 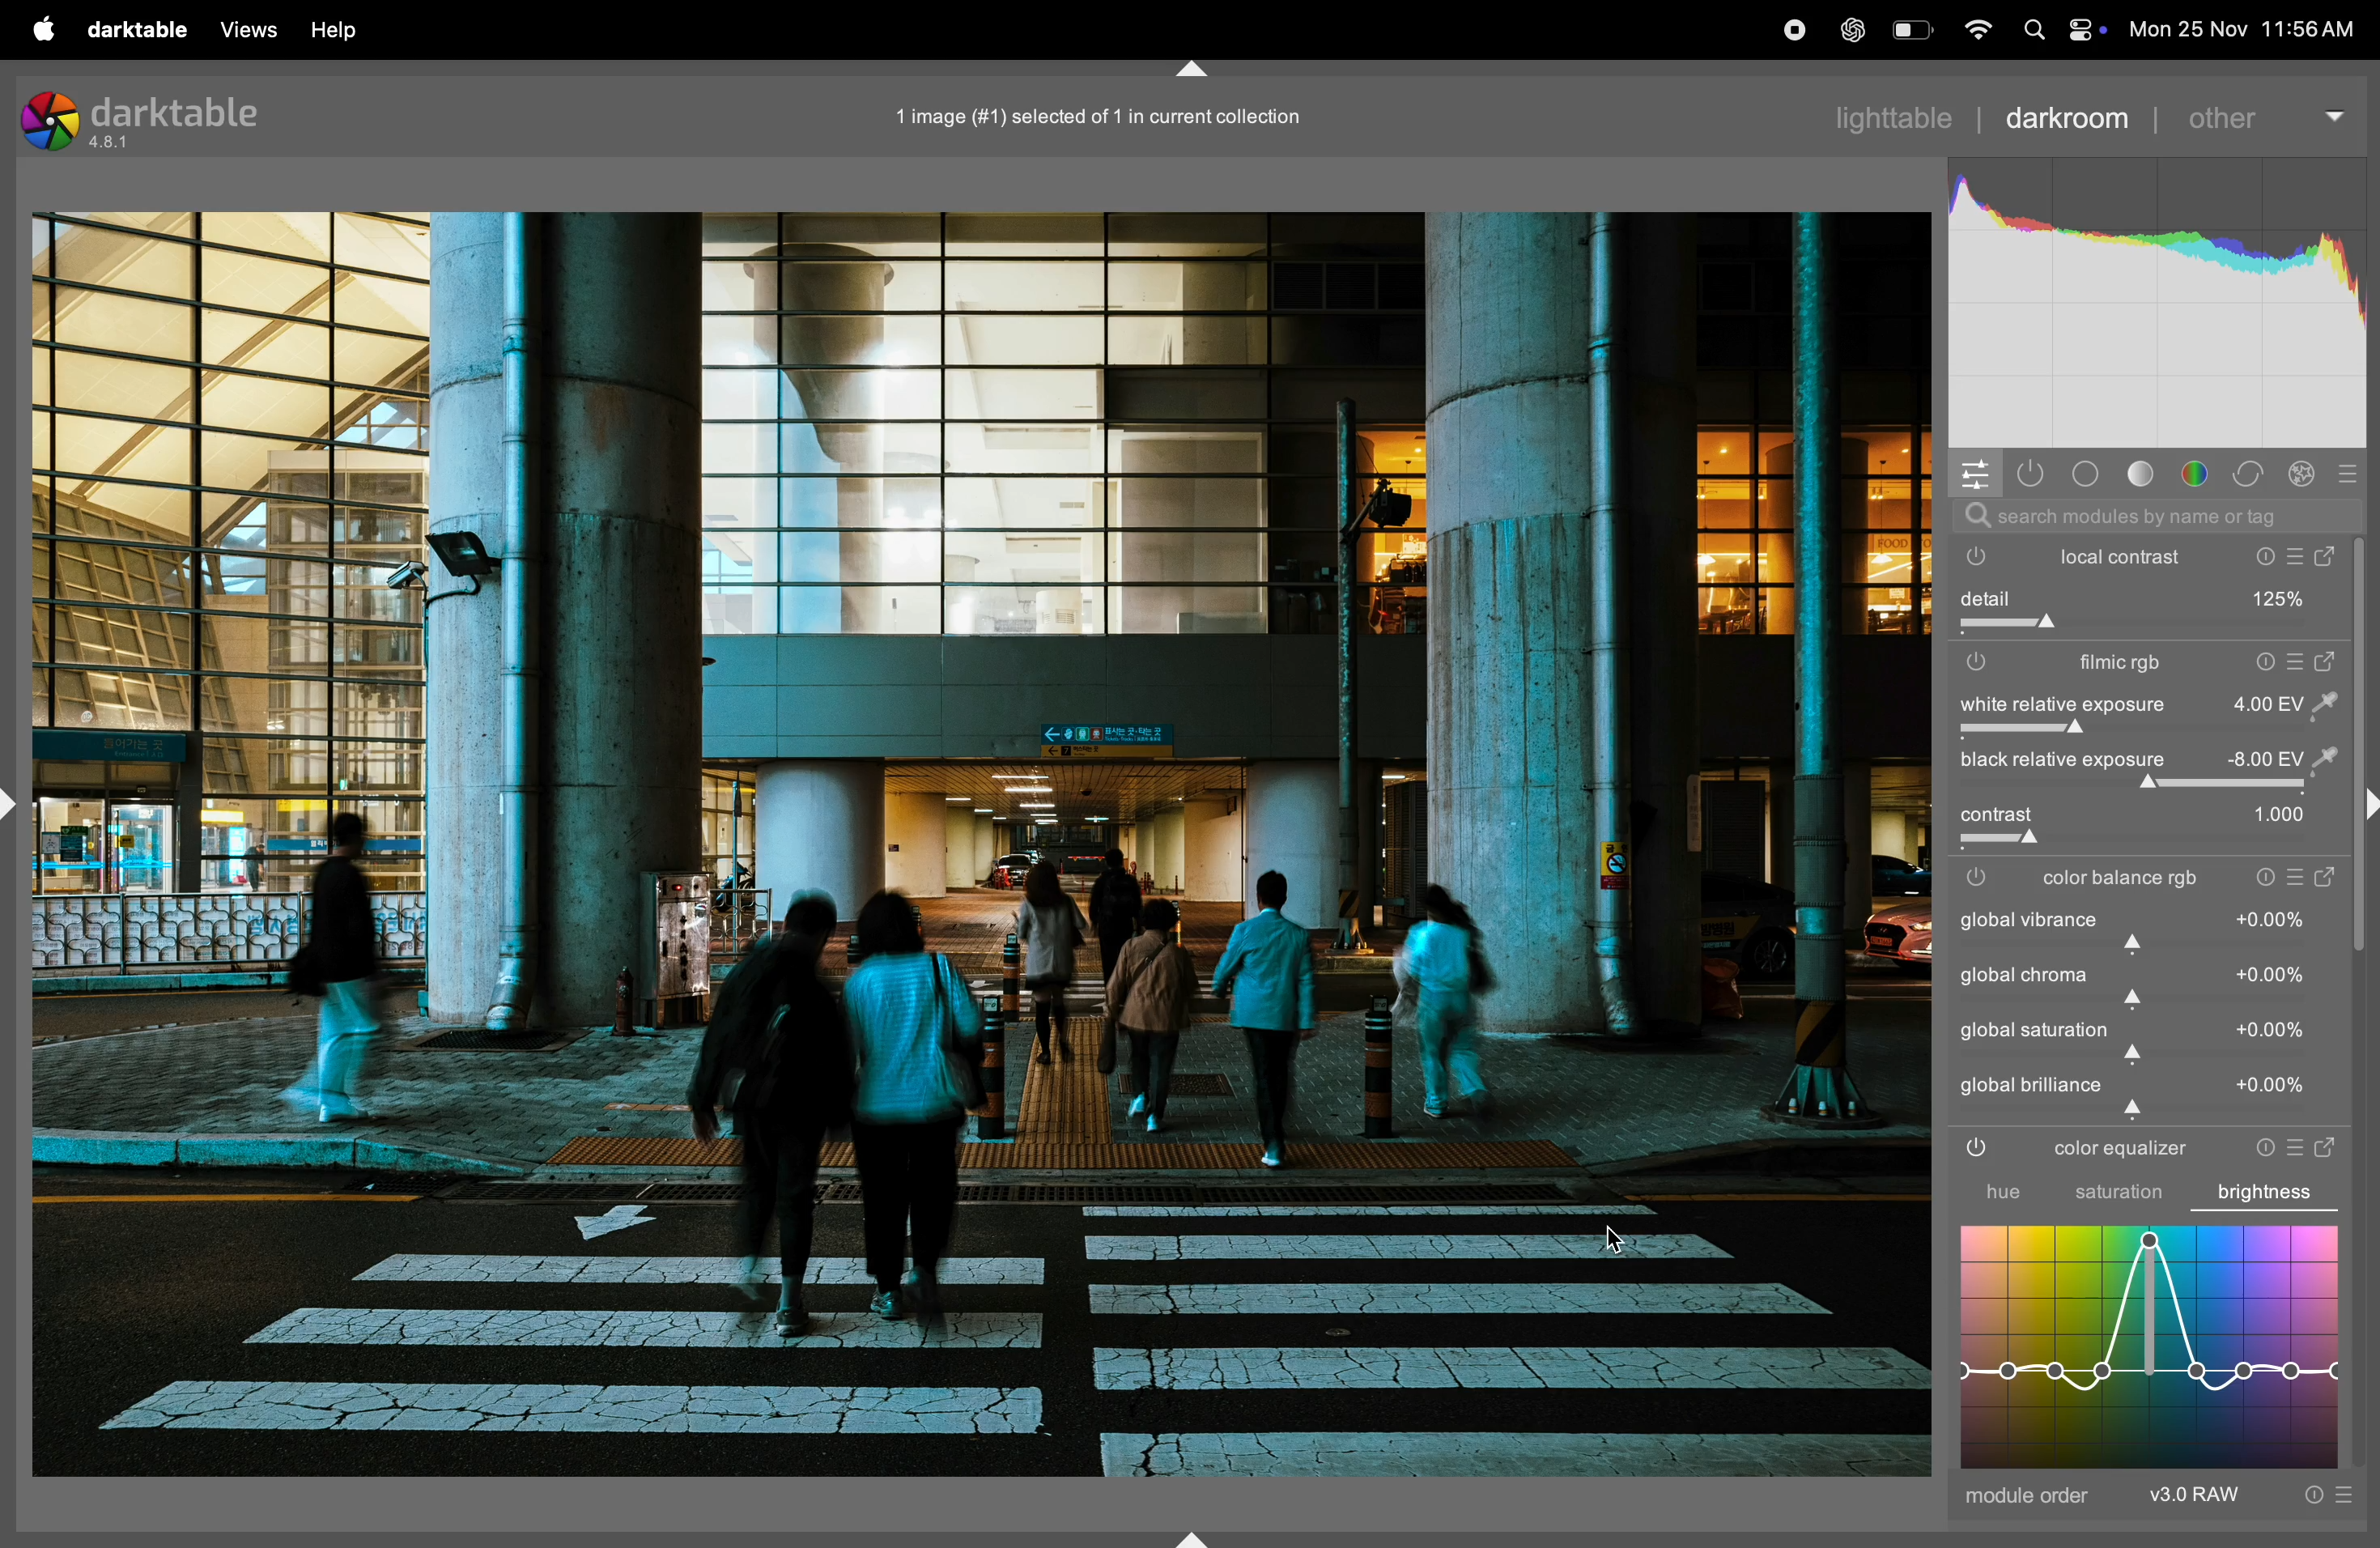 What do you see at coordinates (2275, 1188) in the screenshot?
I see `brightness` at bounding box center [2275, 1188].